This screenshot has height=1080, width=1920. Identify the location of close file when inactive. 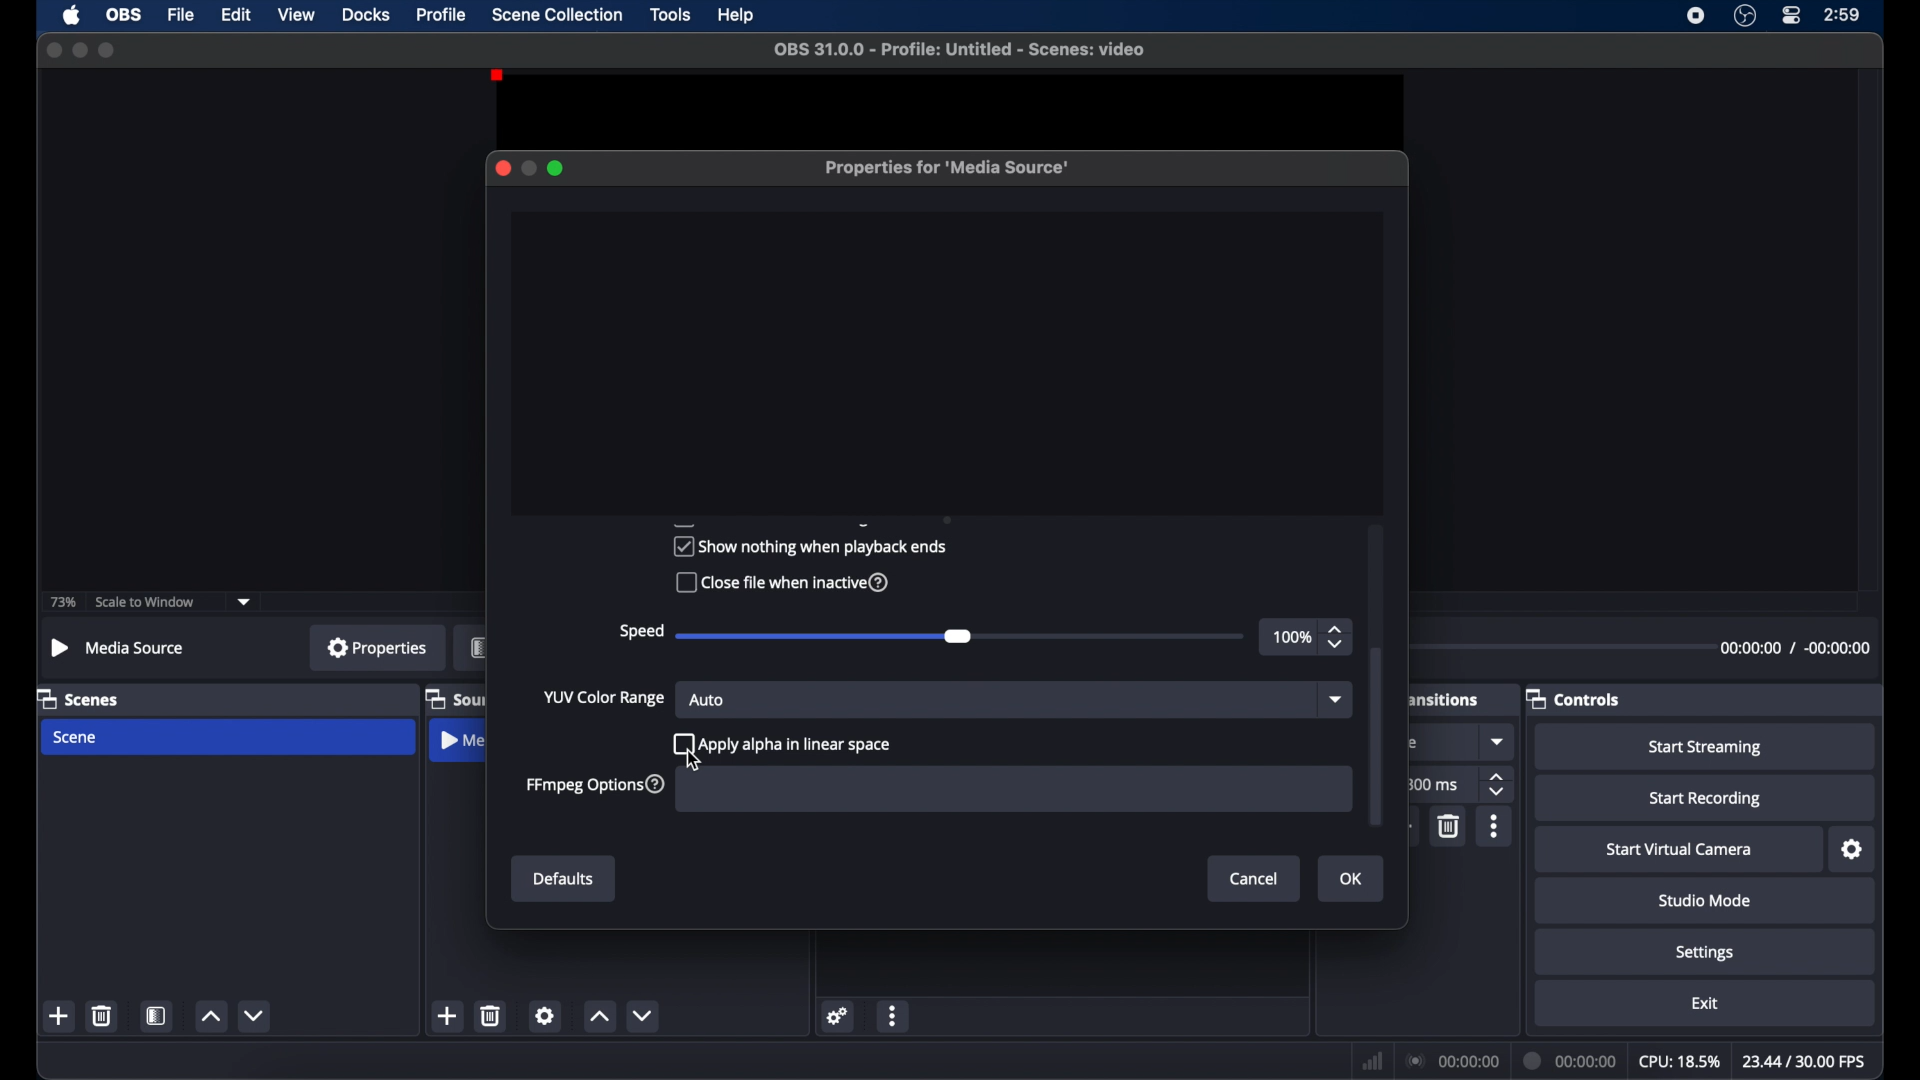
(781, 583).